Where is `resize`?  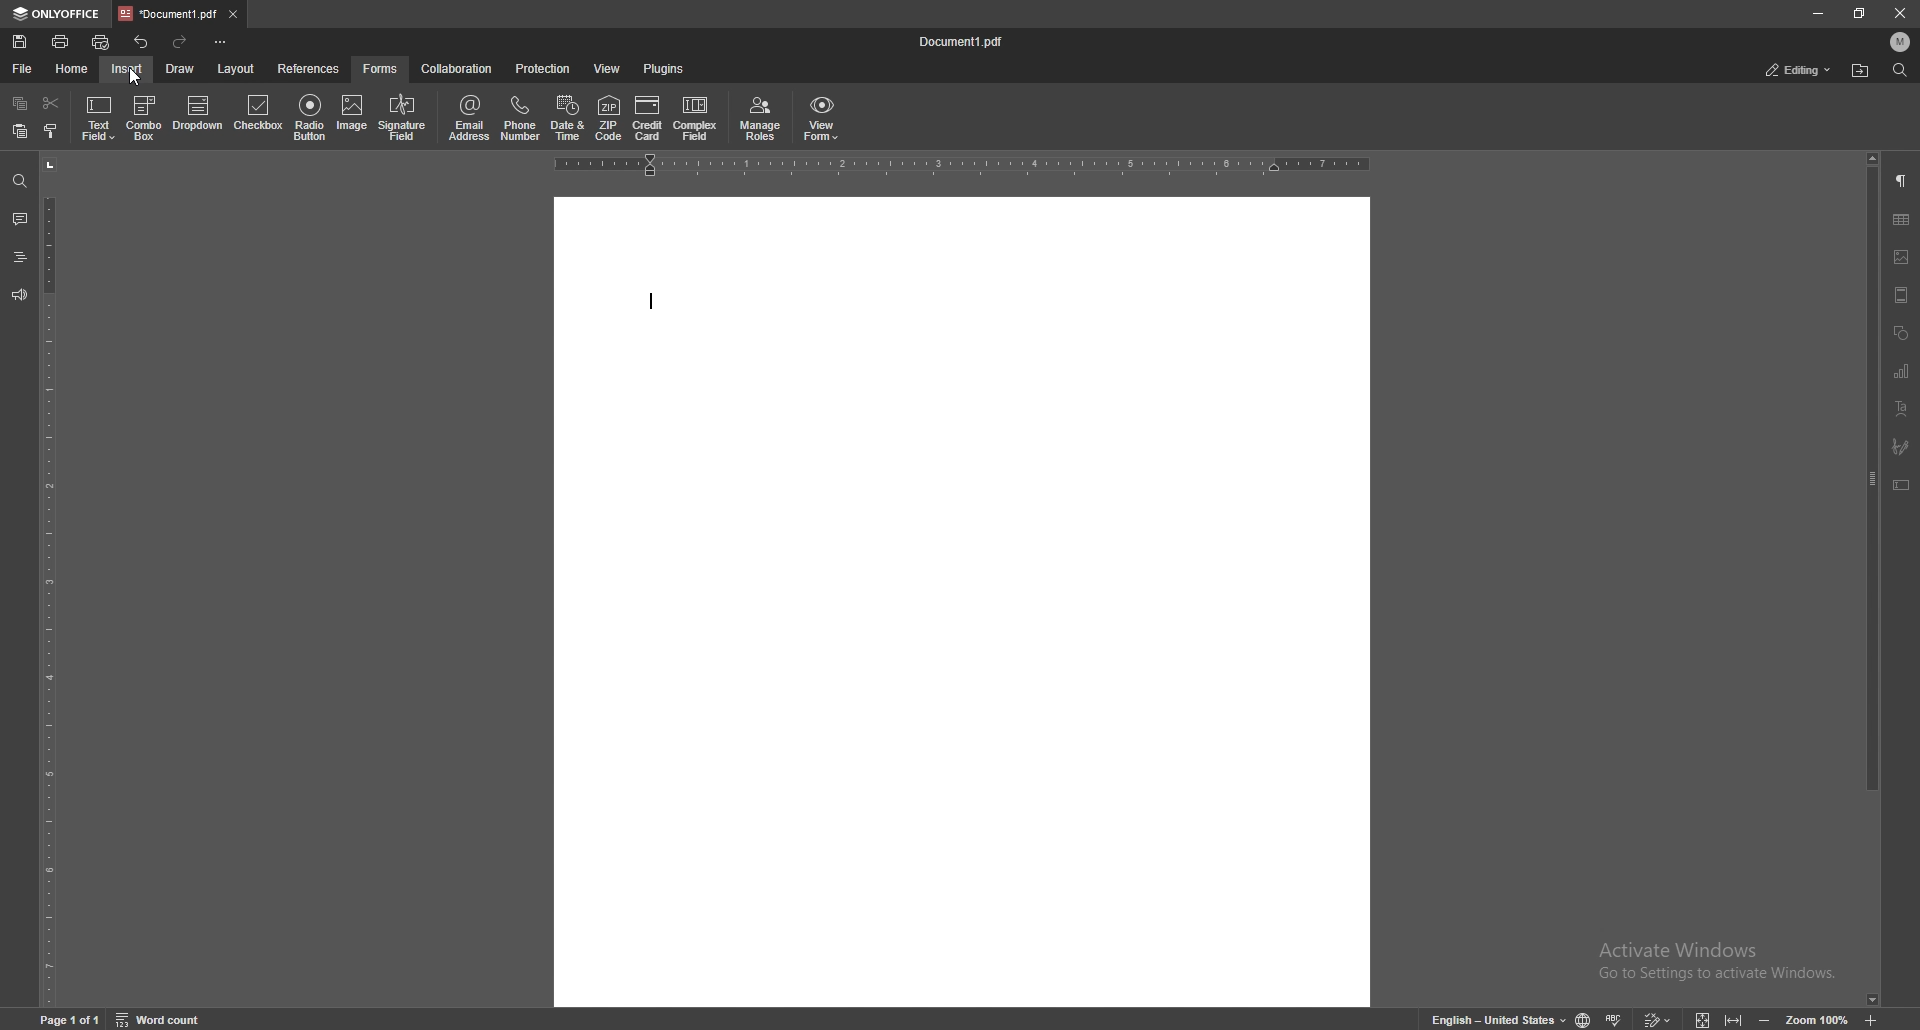 resize is located at coordinates (1859, 13).